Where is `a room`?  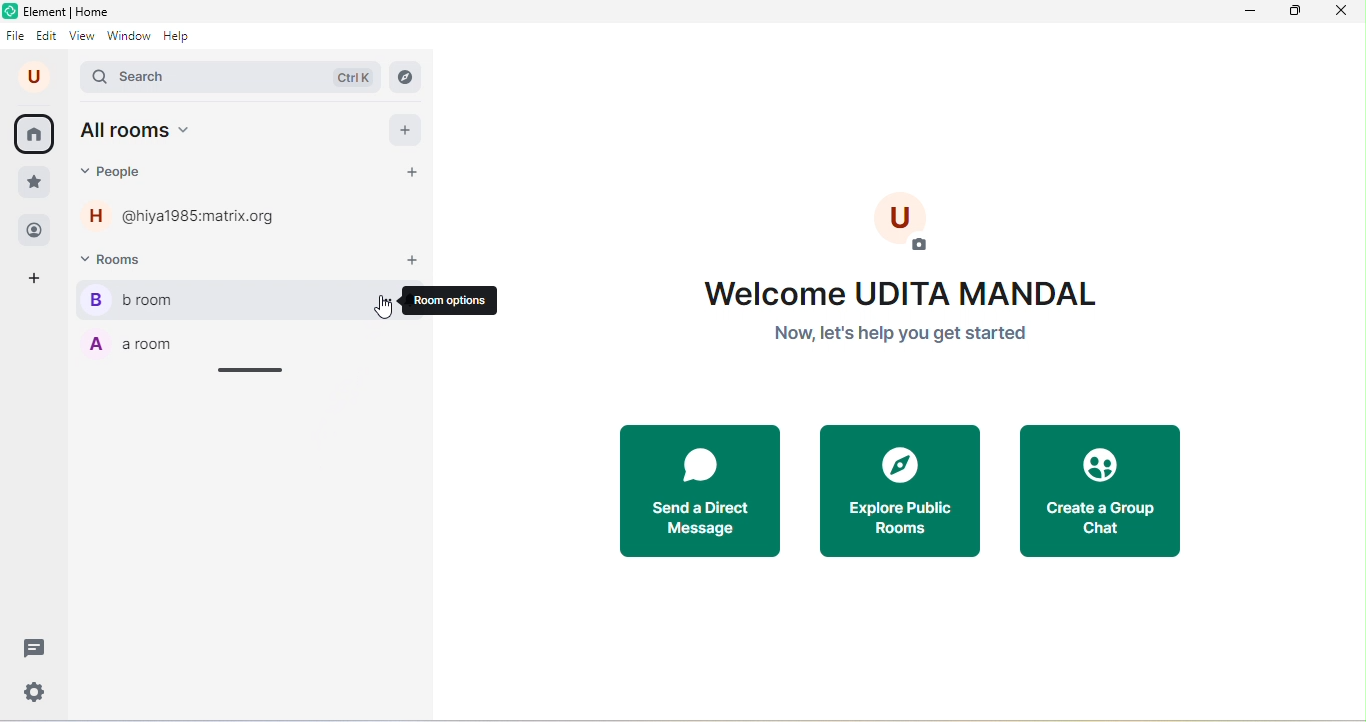
a room is located at coordinates (131, 341).